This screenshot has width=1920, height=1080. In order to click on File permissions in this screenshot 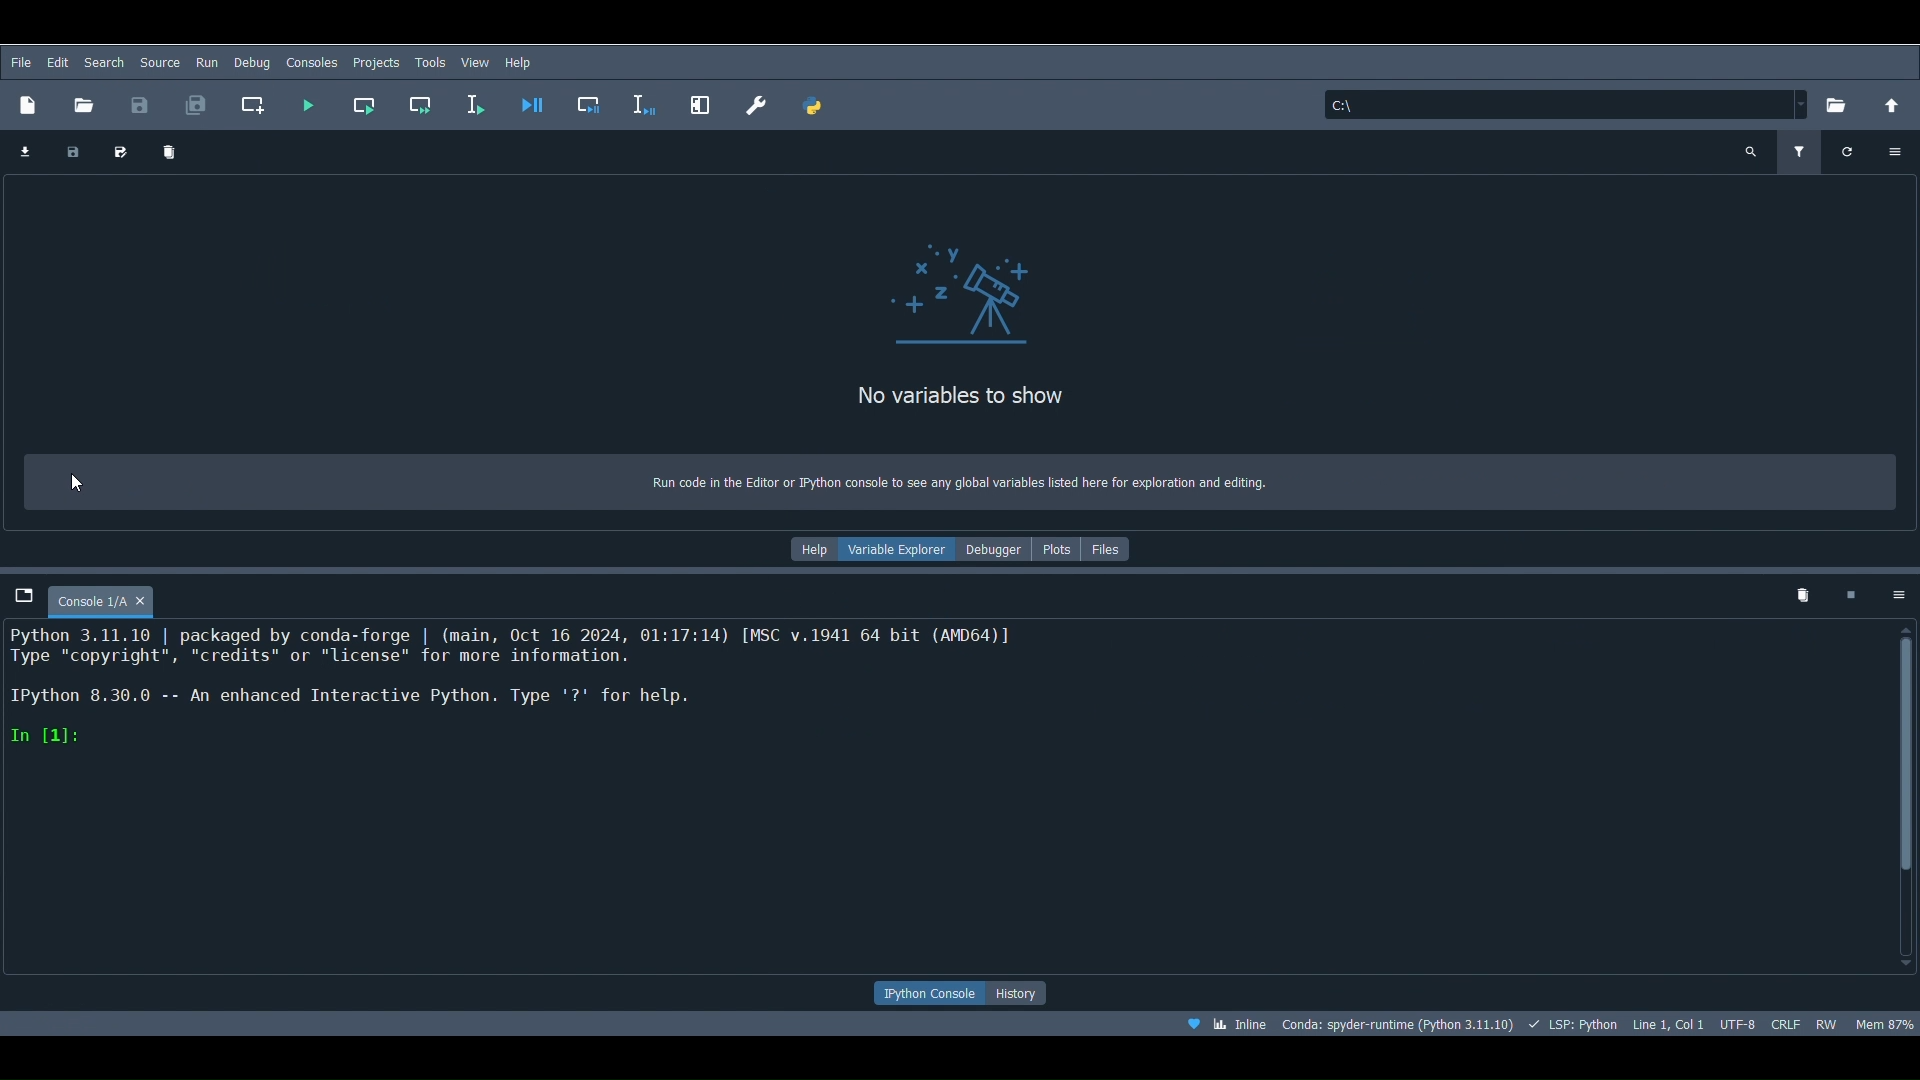, I will do `click(1828, 1021)`.